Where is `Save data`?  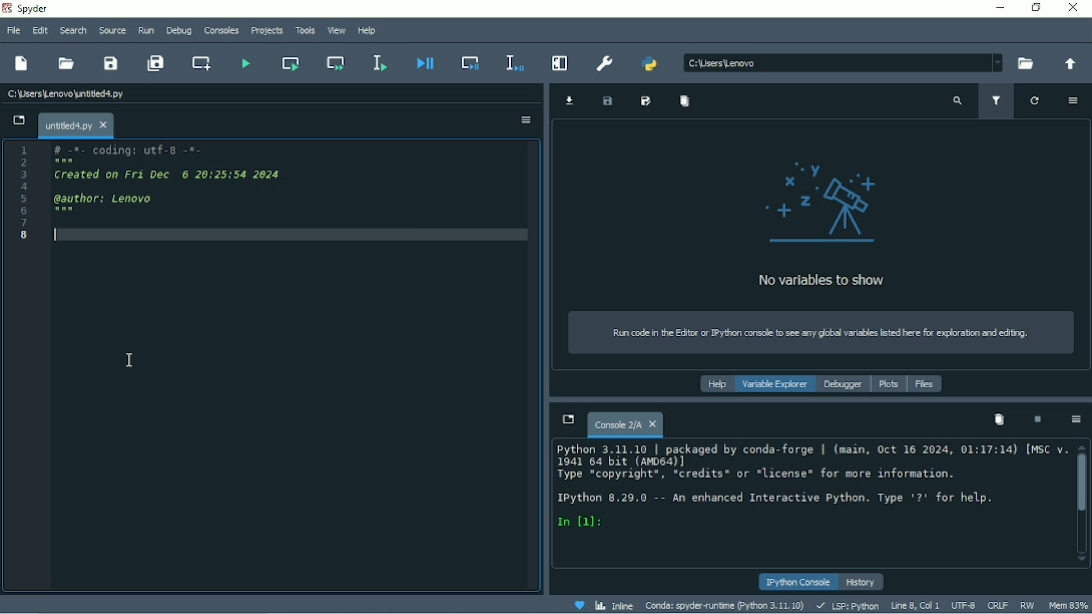
Save data is located at coordinates (610, 101).